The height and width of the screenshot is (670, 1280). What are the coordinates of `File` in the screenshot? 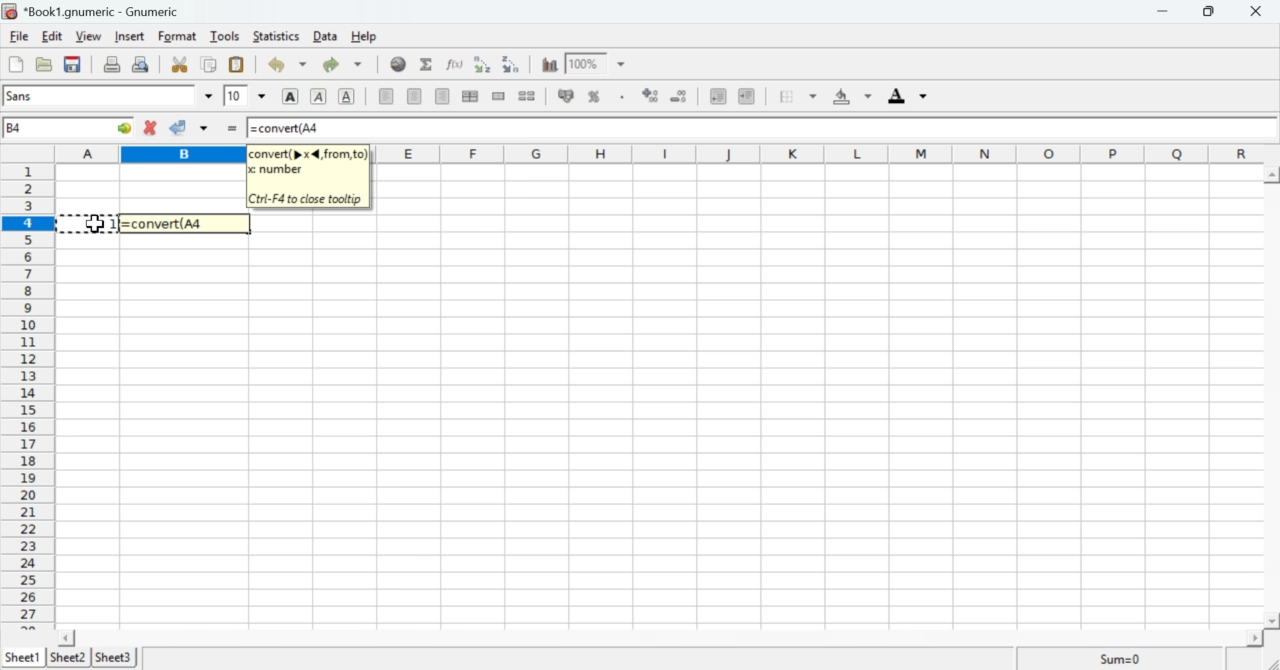 It's located at (19, 36).